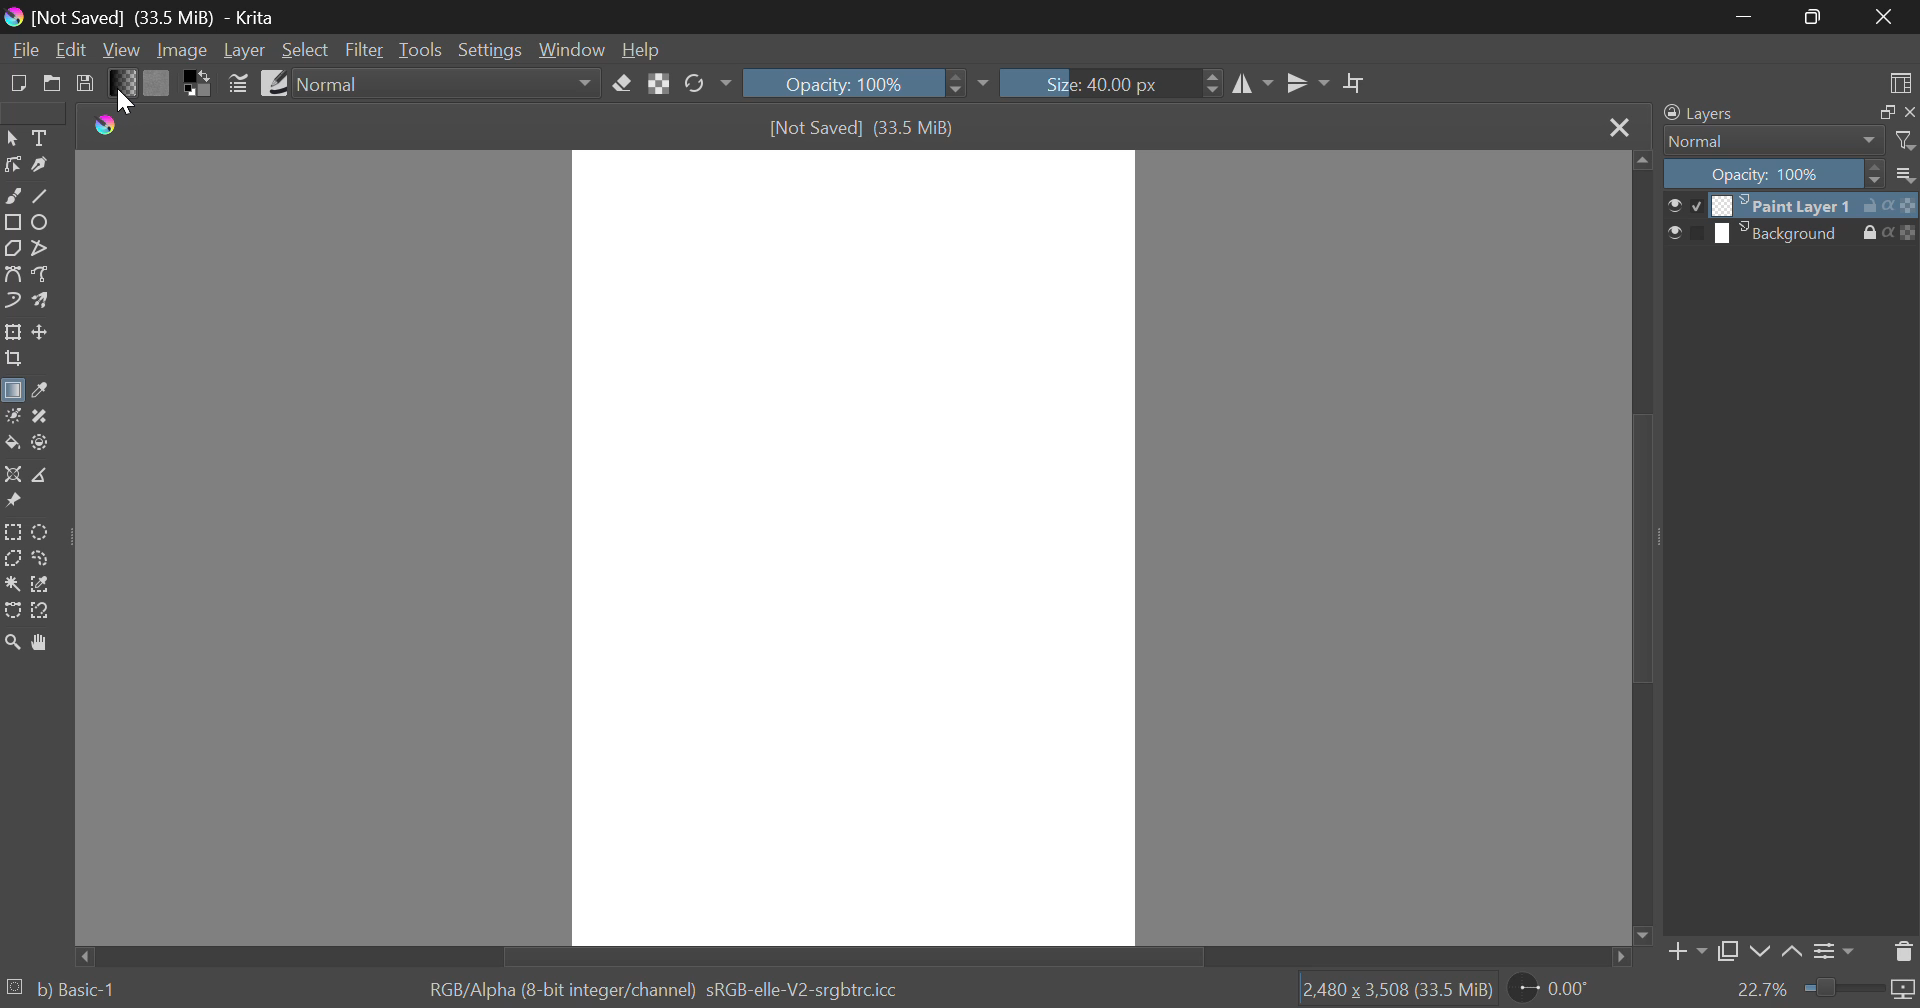 This screenshot has width=1920, height=1008. I want to click on cursor, so click(130, 102).